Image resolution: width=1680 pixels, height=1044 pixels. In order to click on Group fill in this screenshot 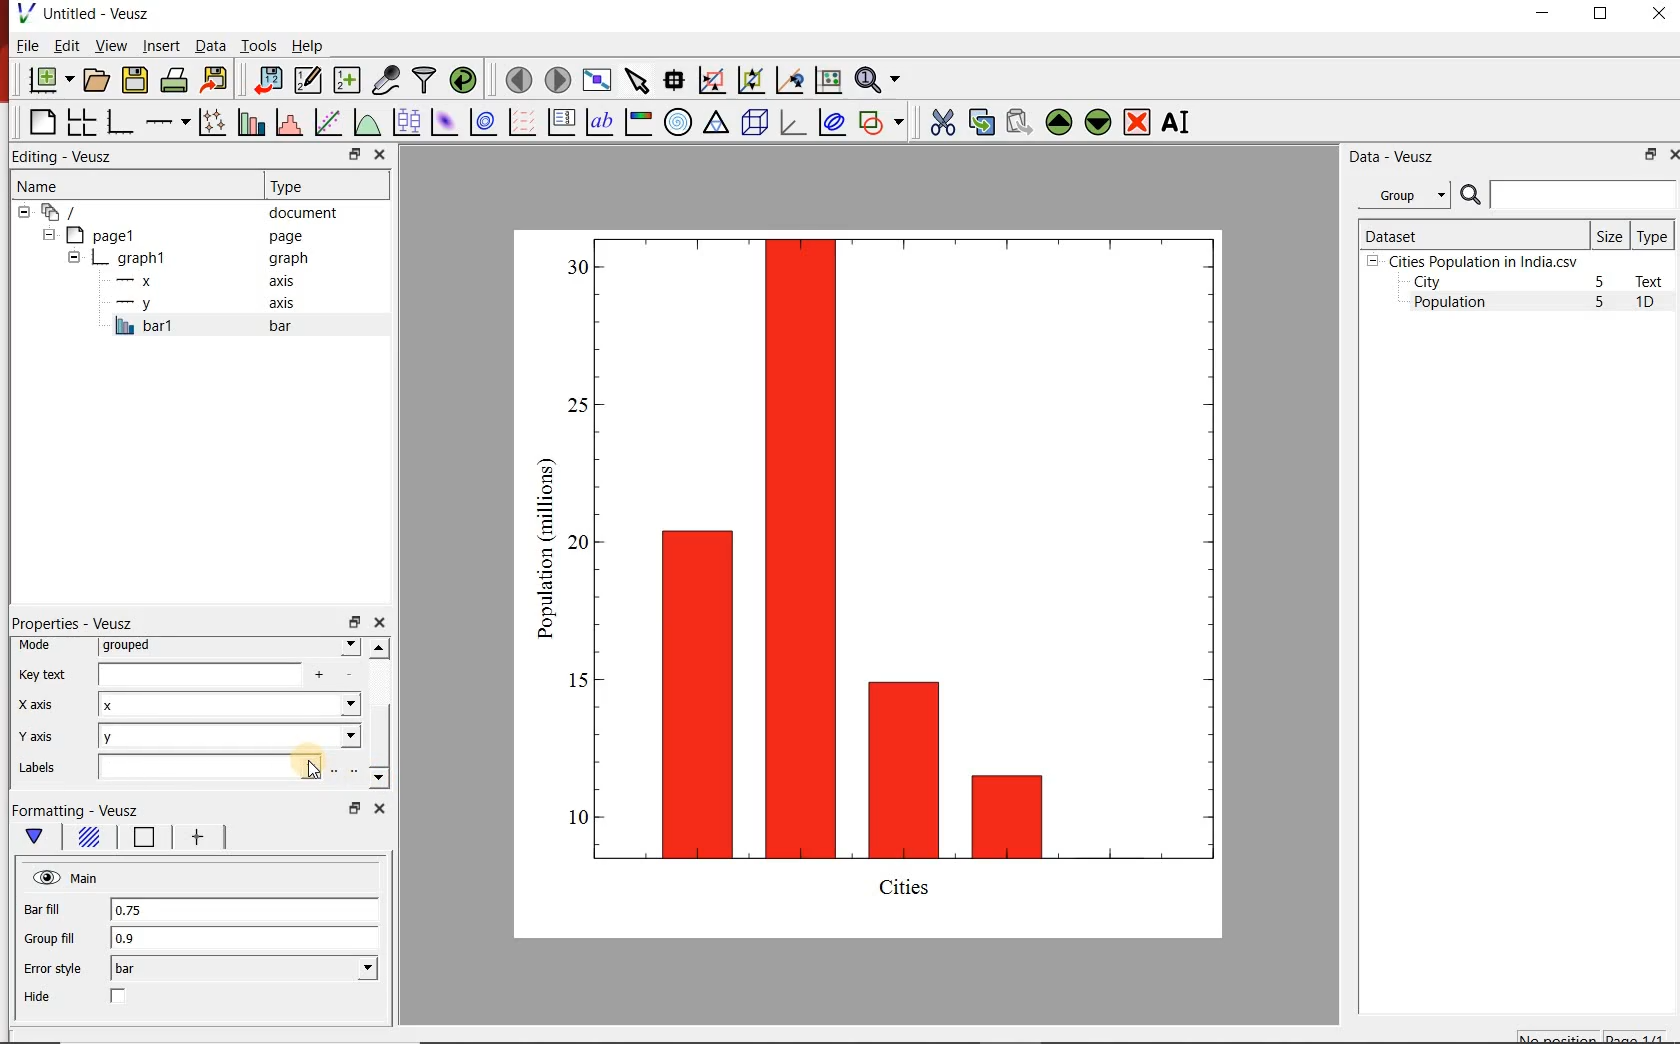, I will do `click(58, 938)`.